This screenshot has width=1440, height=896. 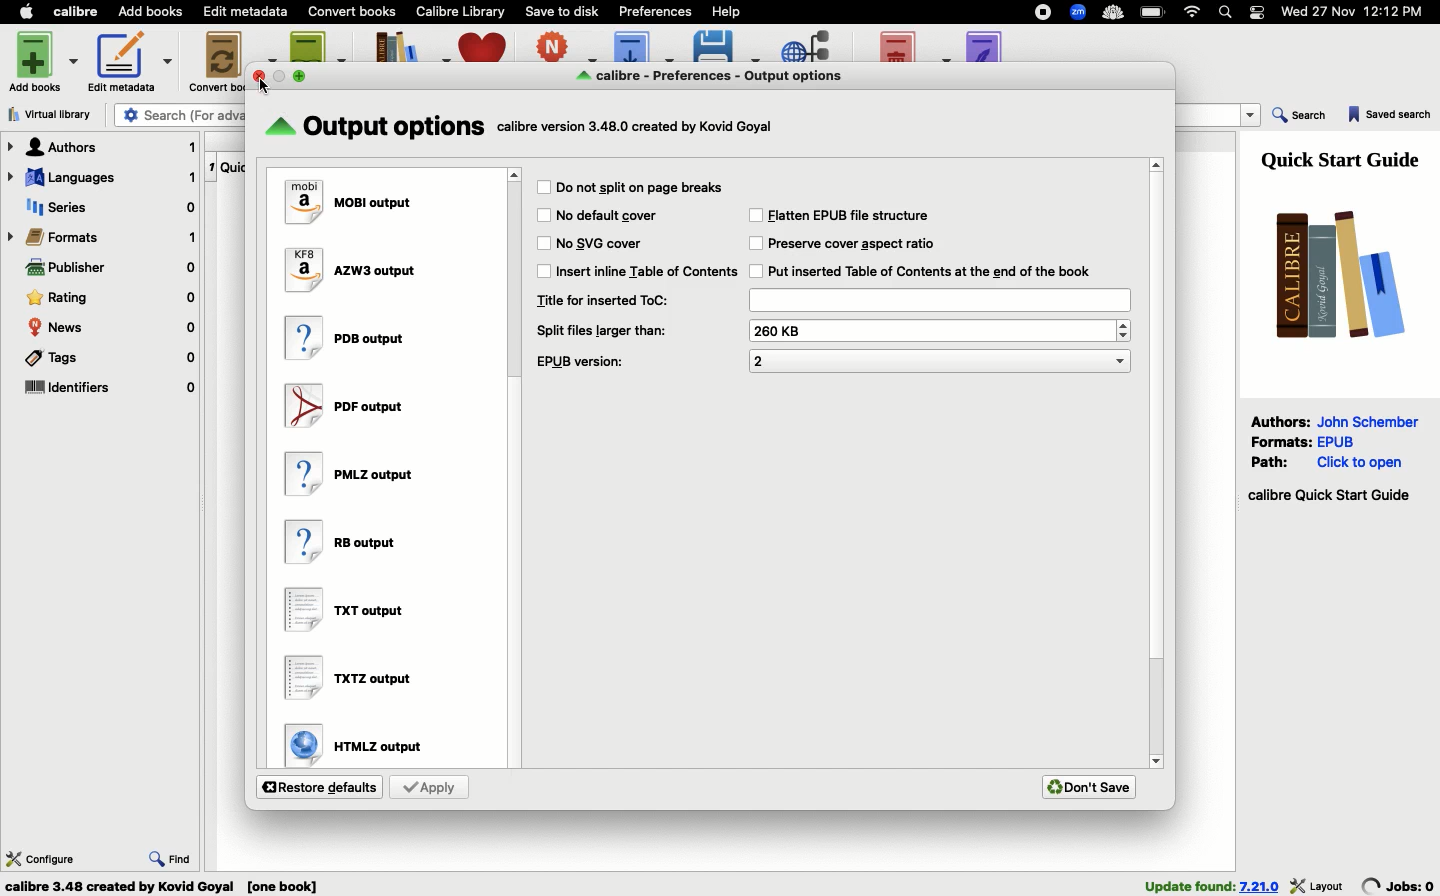 What do you see at coordinates (112, 328) in the screenshot?
I see `News` at bounding box center [112, 328].